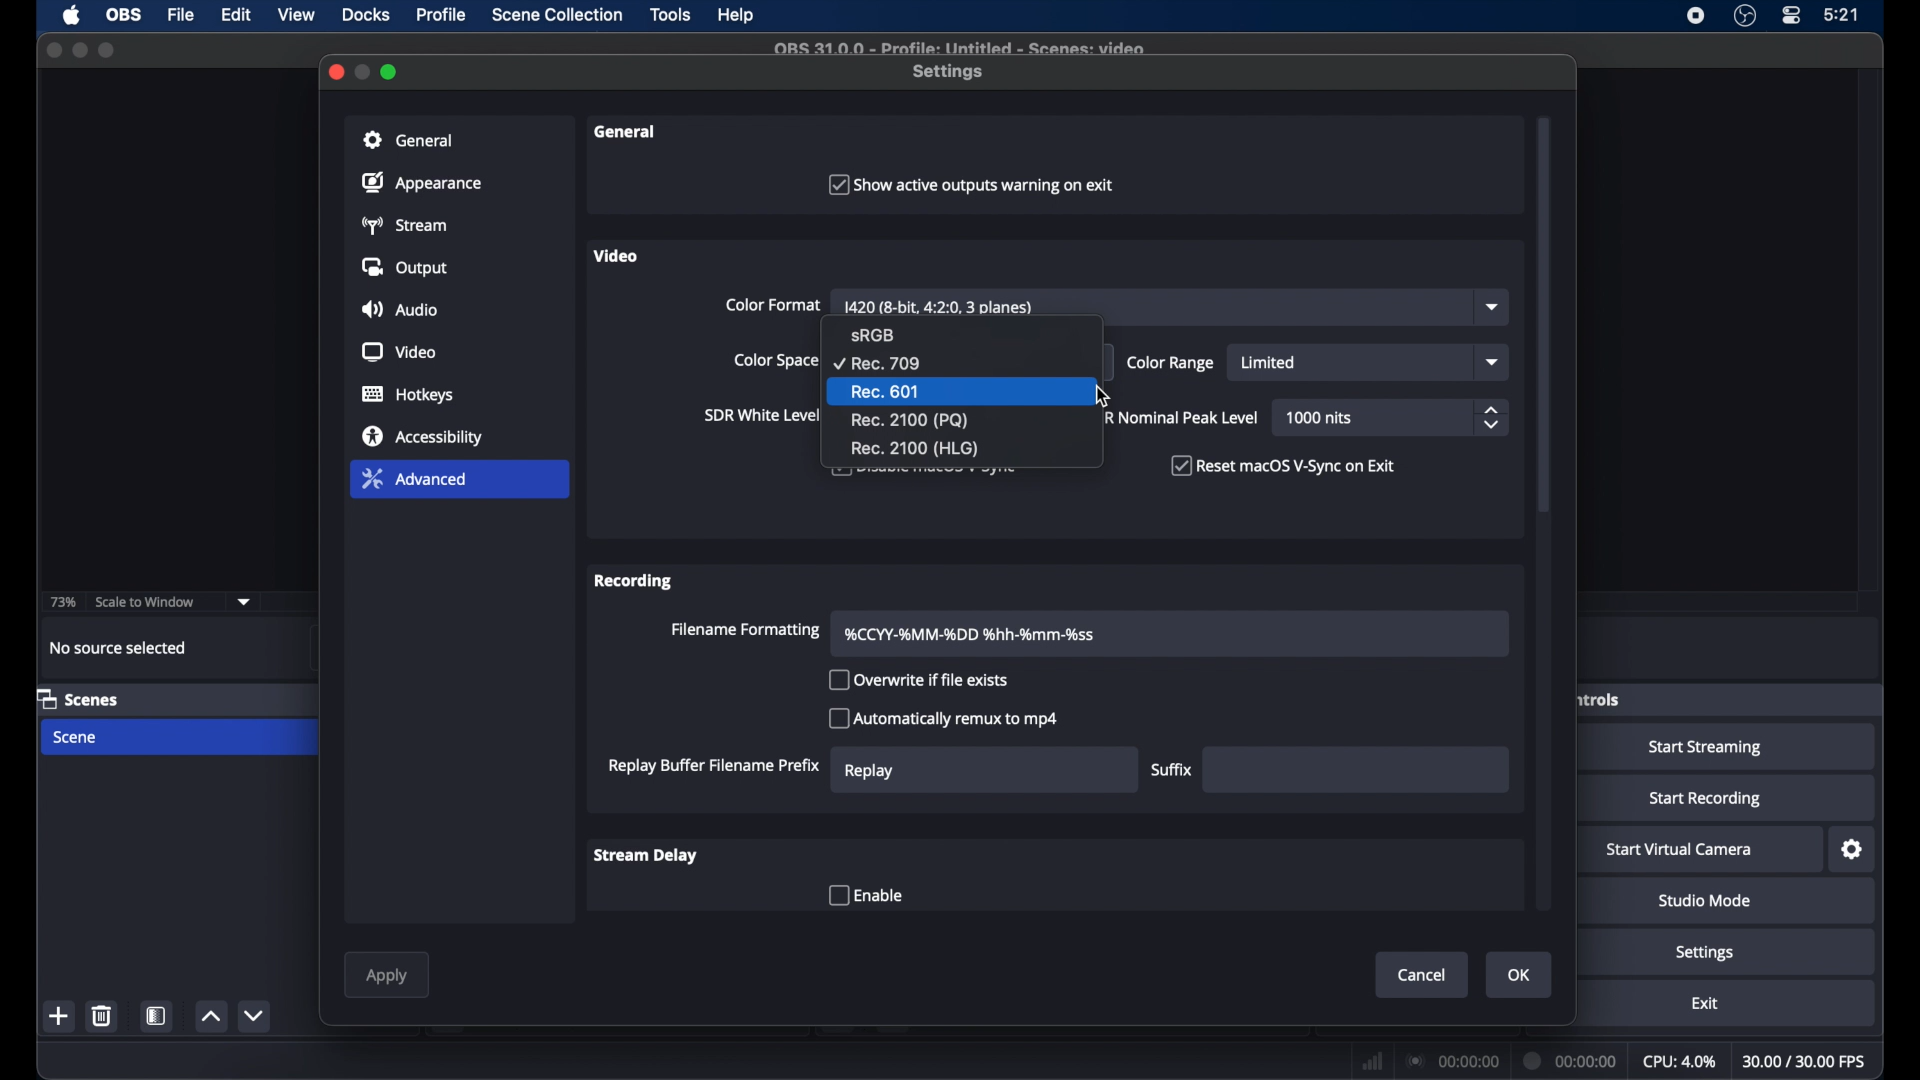 Image resolution: width=1920 pixels, height=1080 pixels. Describe the element at coordinates (54, 48) in the screenshot. I see `close` at that location.